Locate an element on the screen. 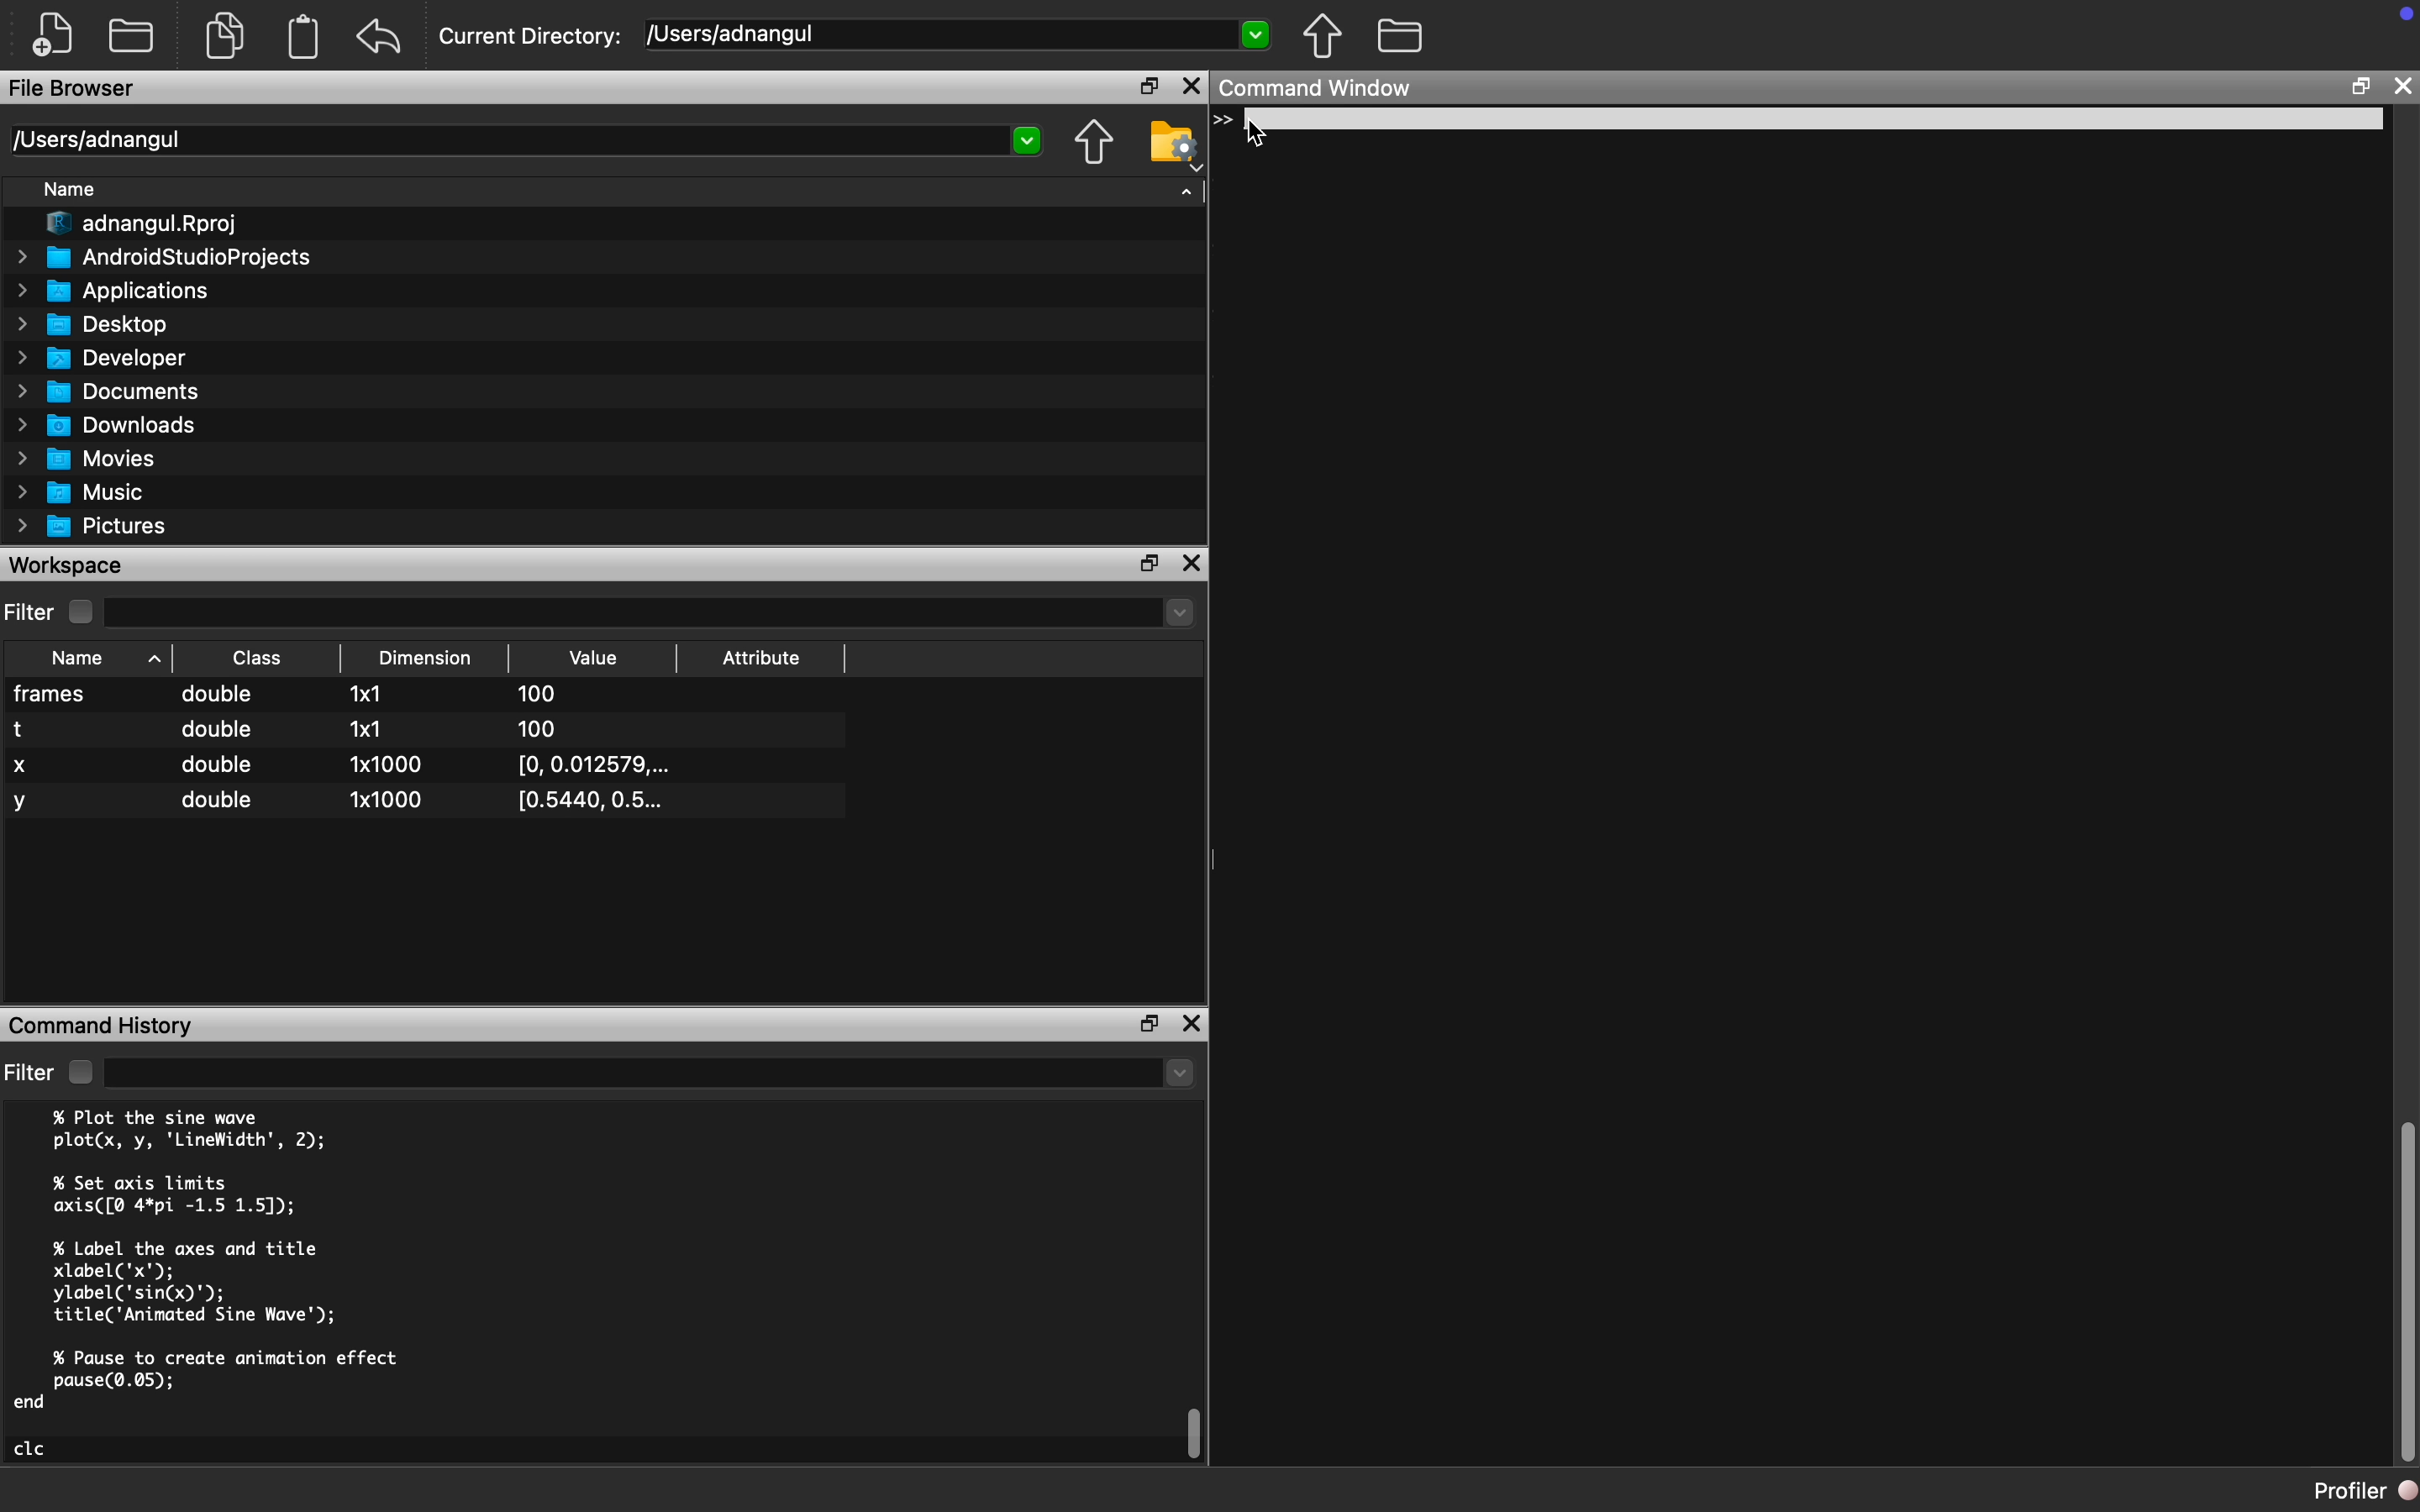 The image size is (2420, 1512). Name is located at coordinates (71, 189).